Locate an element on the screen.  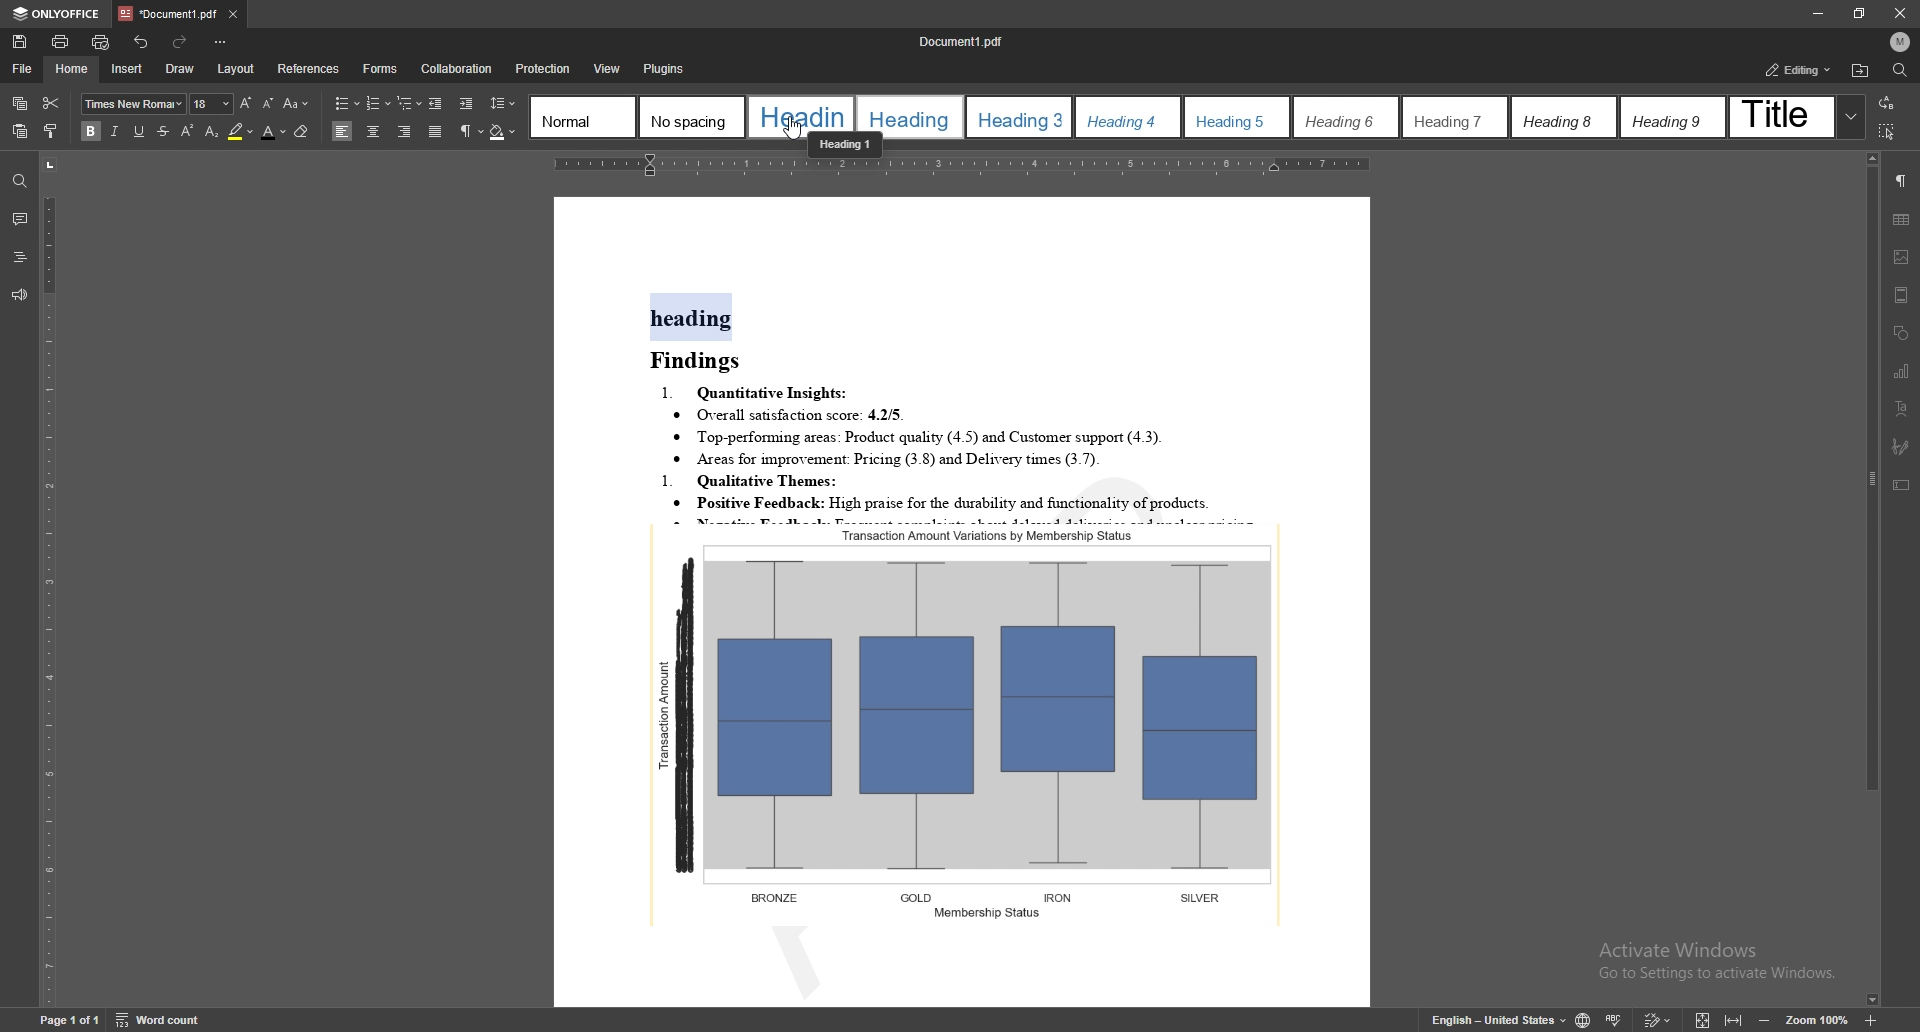
® Areas for improvement: Pricing (3.8) and Delivery times (3.7). is located at coordinates (887, 459).